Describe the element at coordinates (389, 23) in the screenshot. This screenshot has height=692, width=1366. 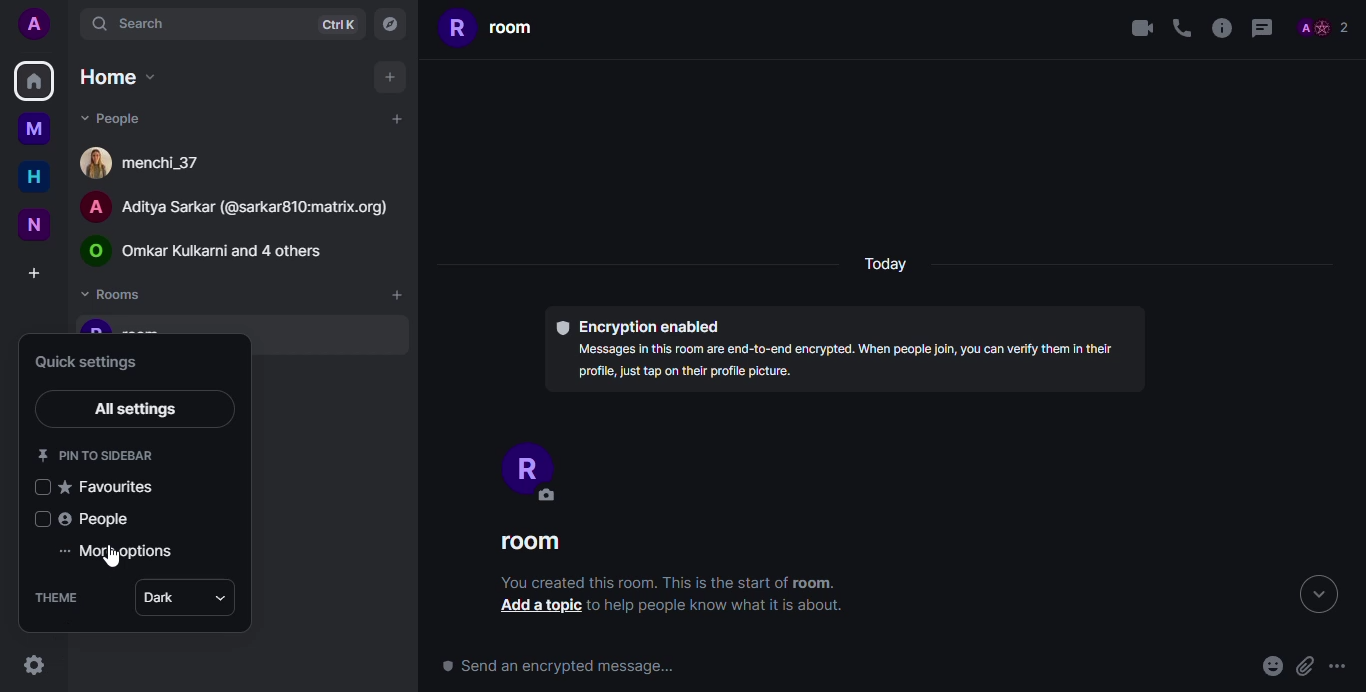
I see `navigator` at that location.